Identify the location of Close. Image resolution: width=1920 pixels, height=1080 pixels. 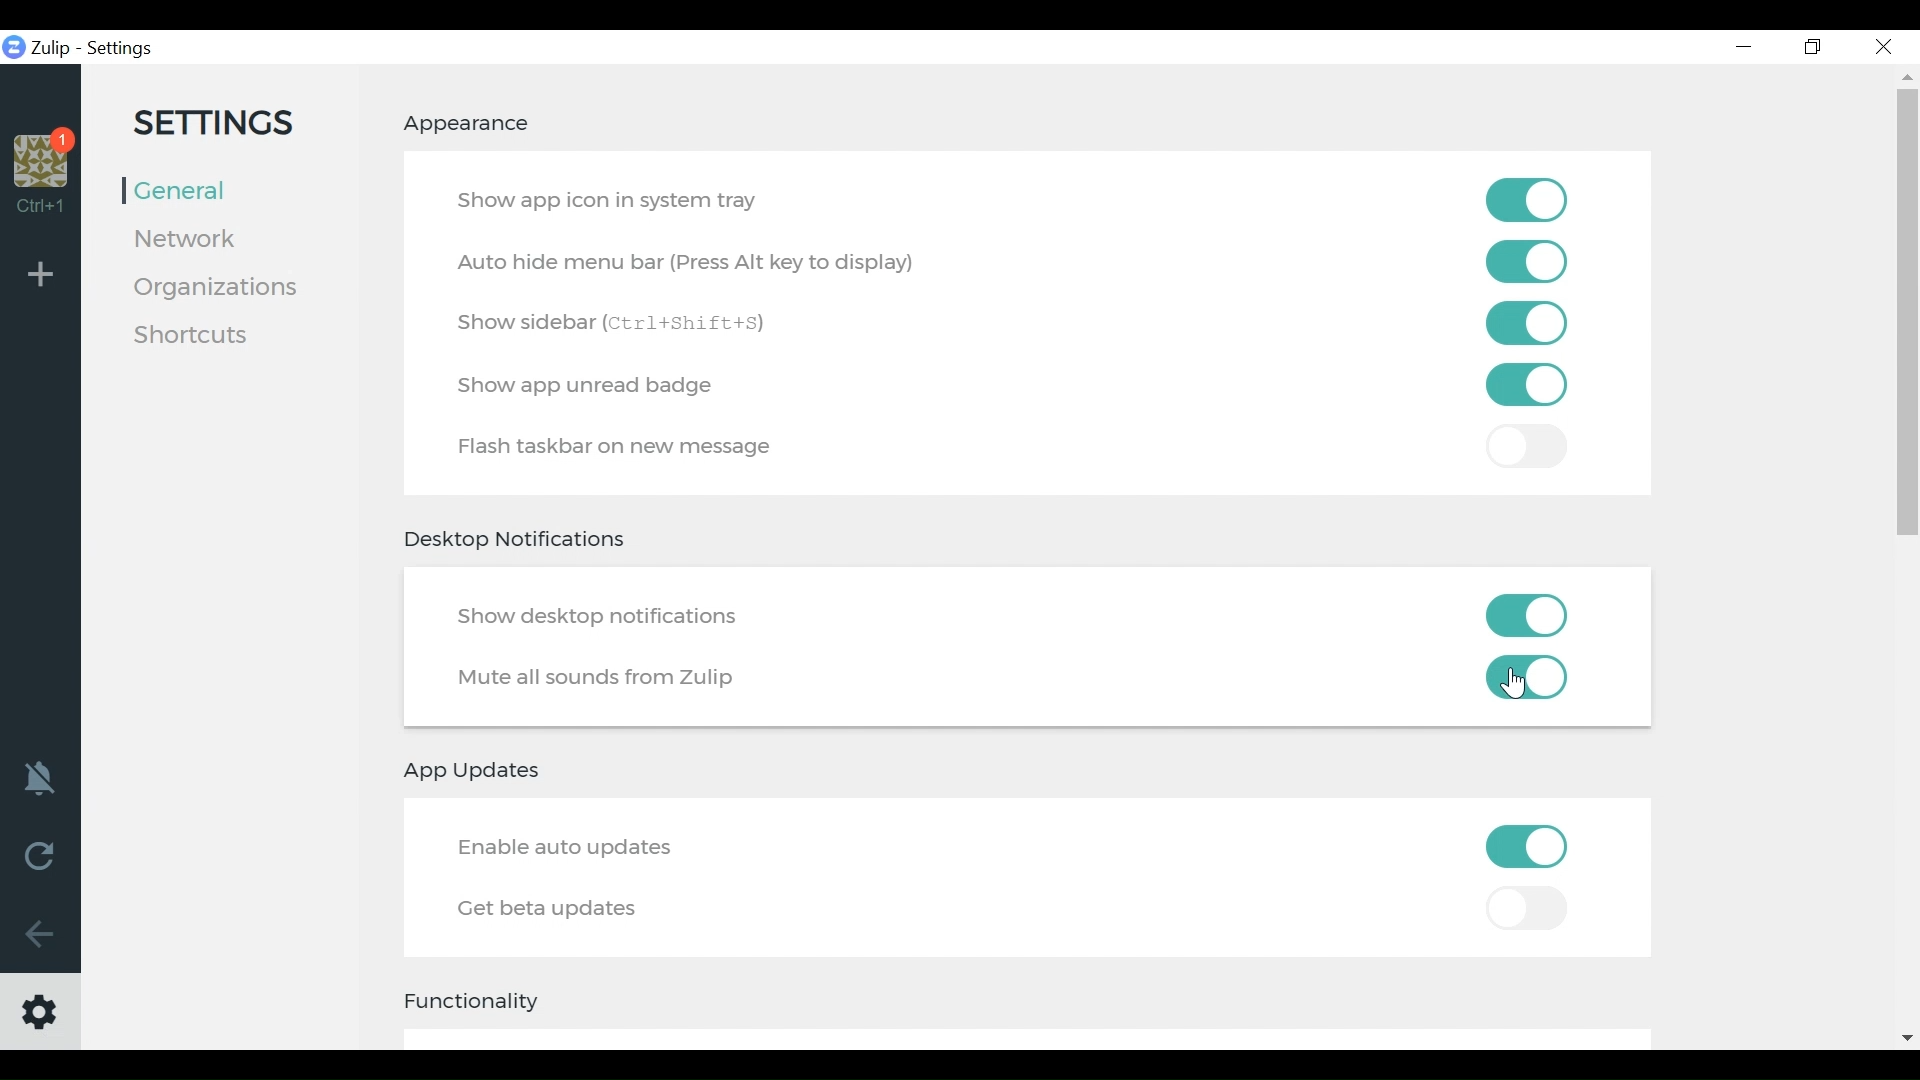
(1882, 48).